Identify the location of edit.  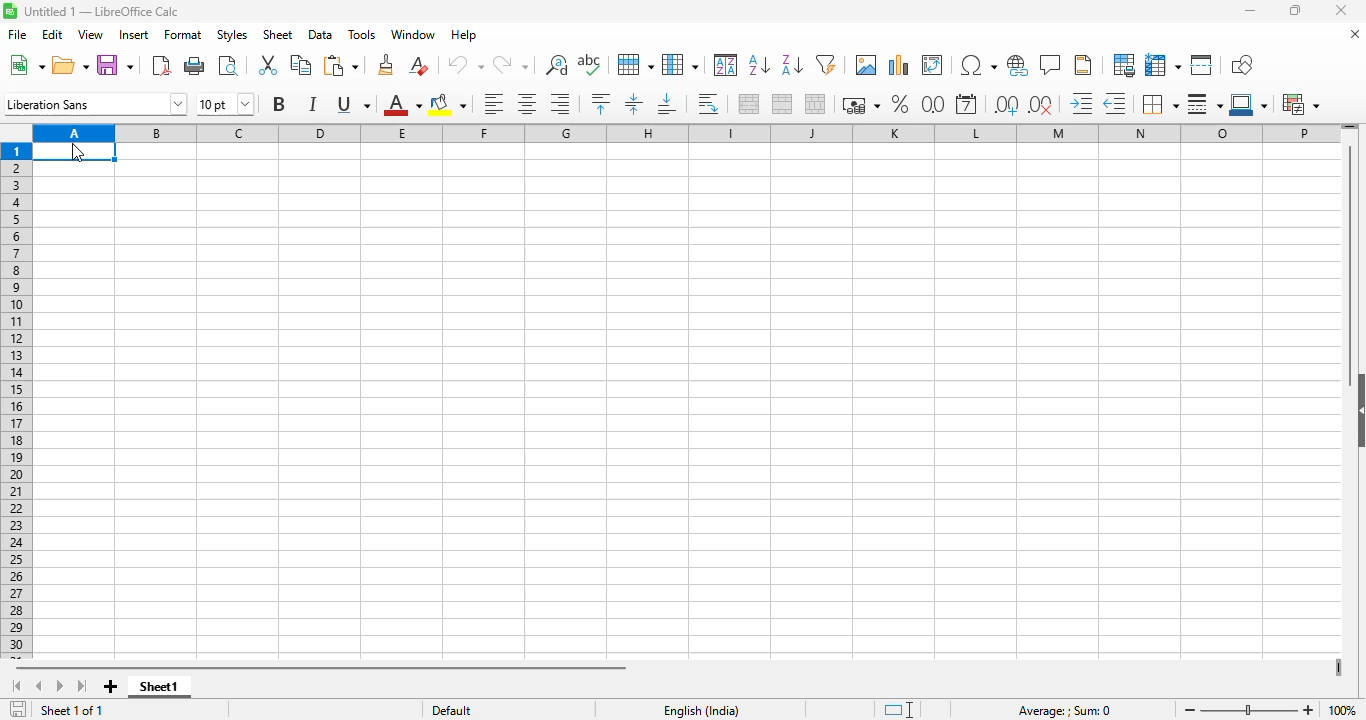
(53, 35).